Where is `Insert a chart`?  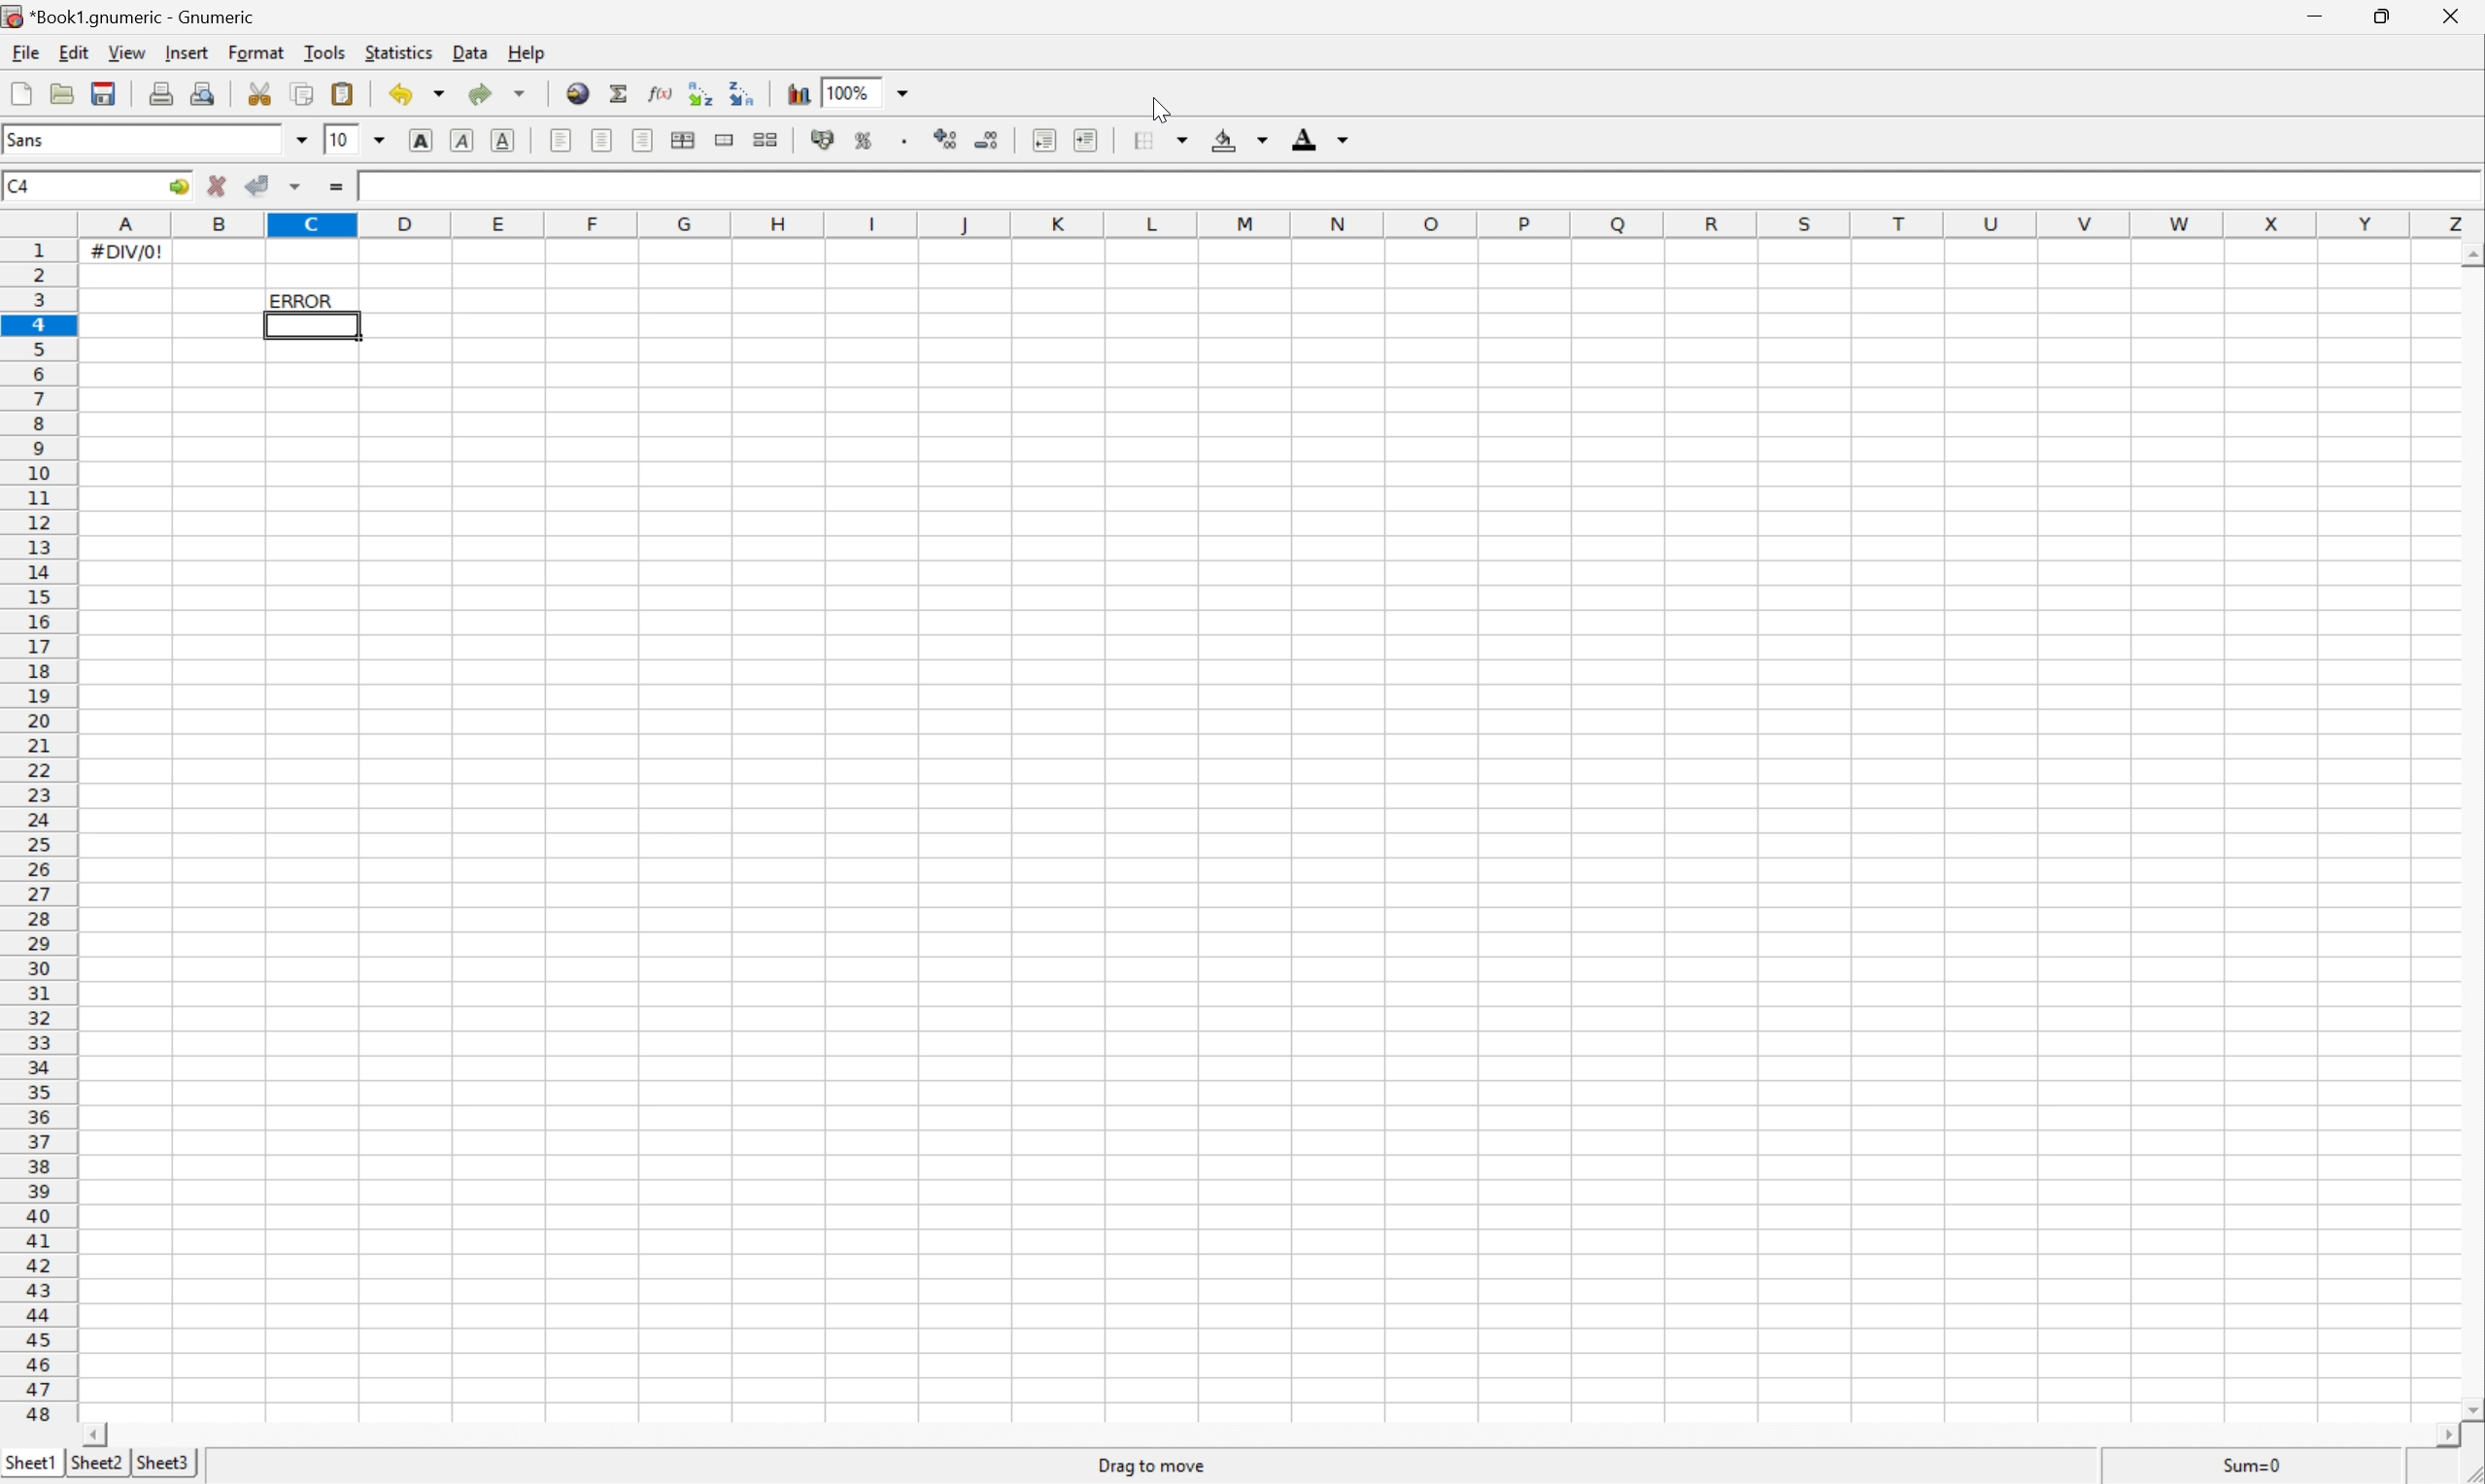 Insert a chart is located at coordinates (799, 93).